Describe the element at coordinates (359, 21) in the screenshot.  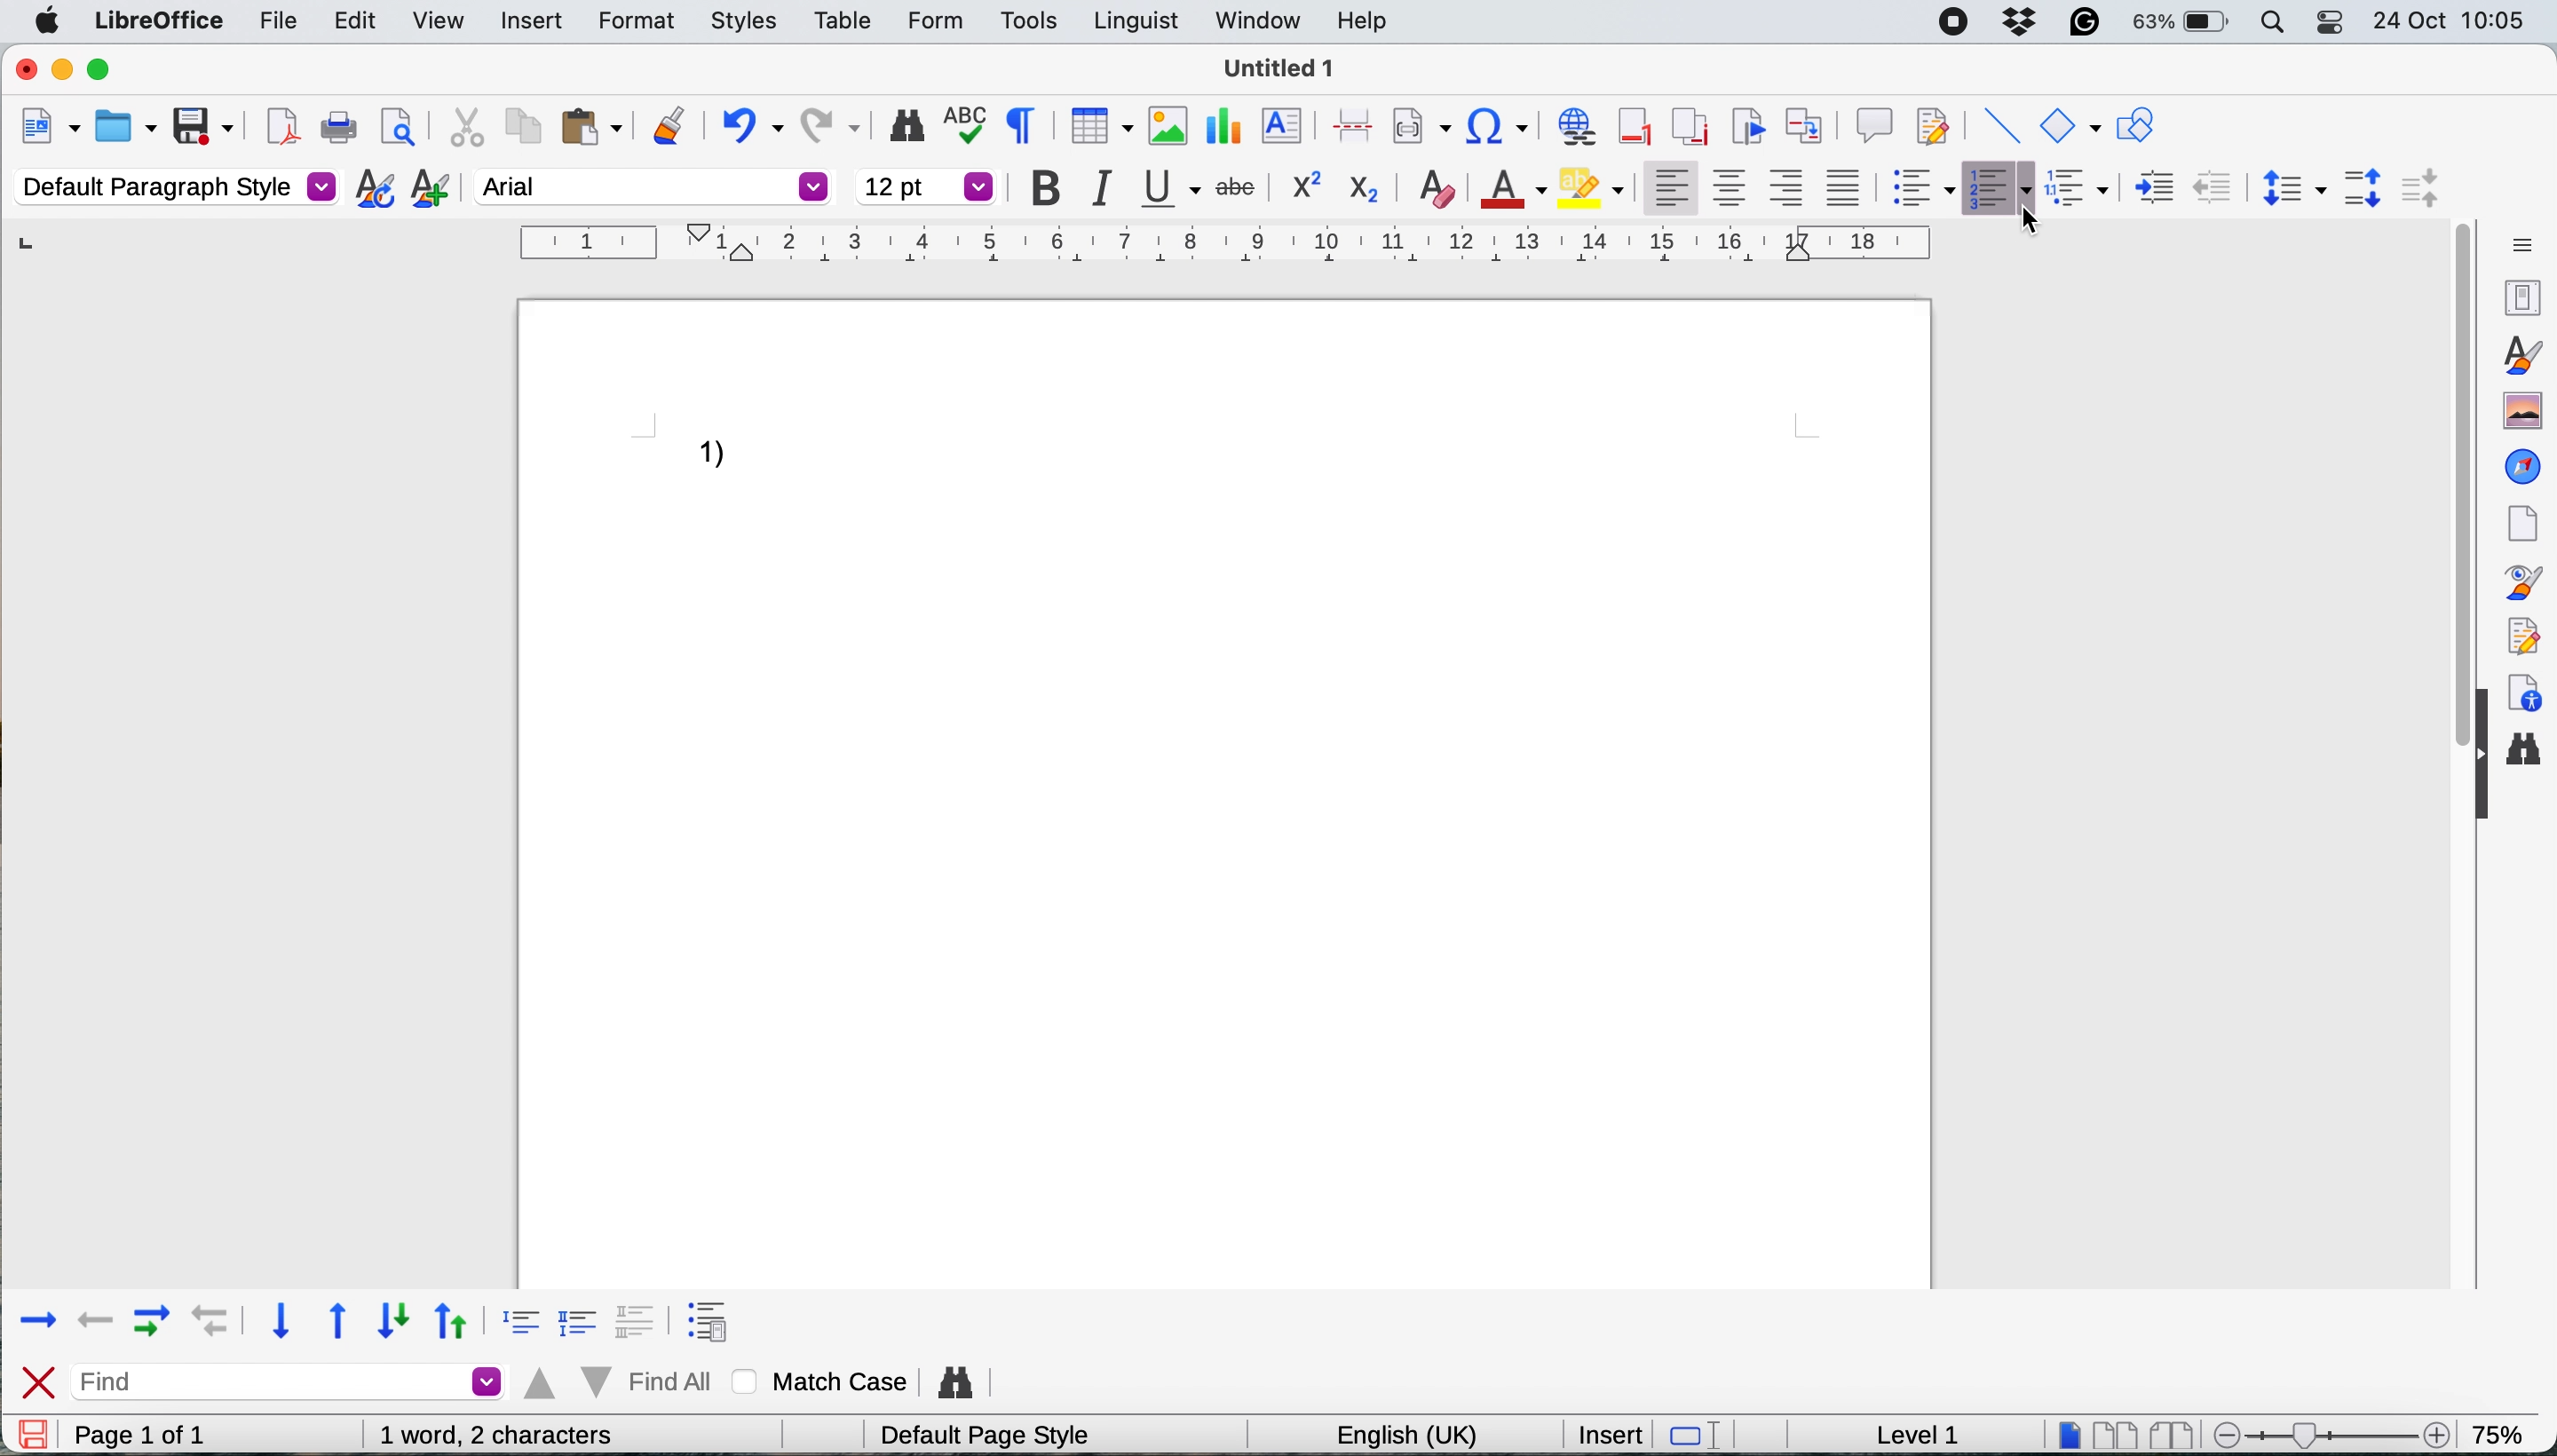
I see `edit` at that location.